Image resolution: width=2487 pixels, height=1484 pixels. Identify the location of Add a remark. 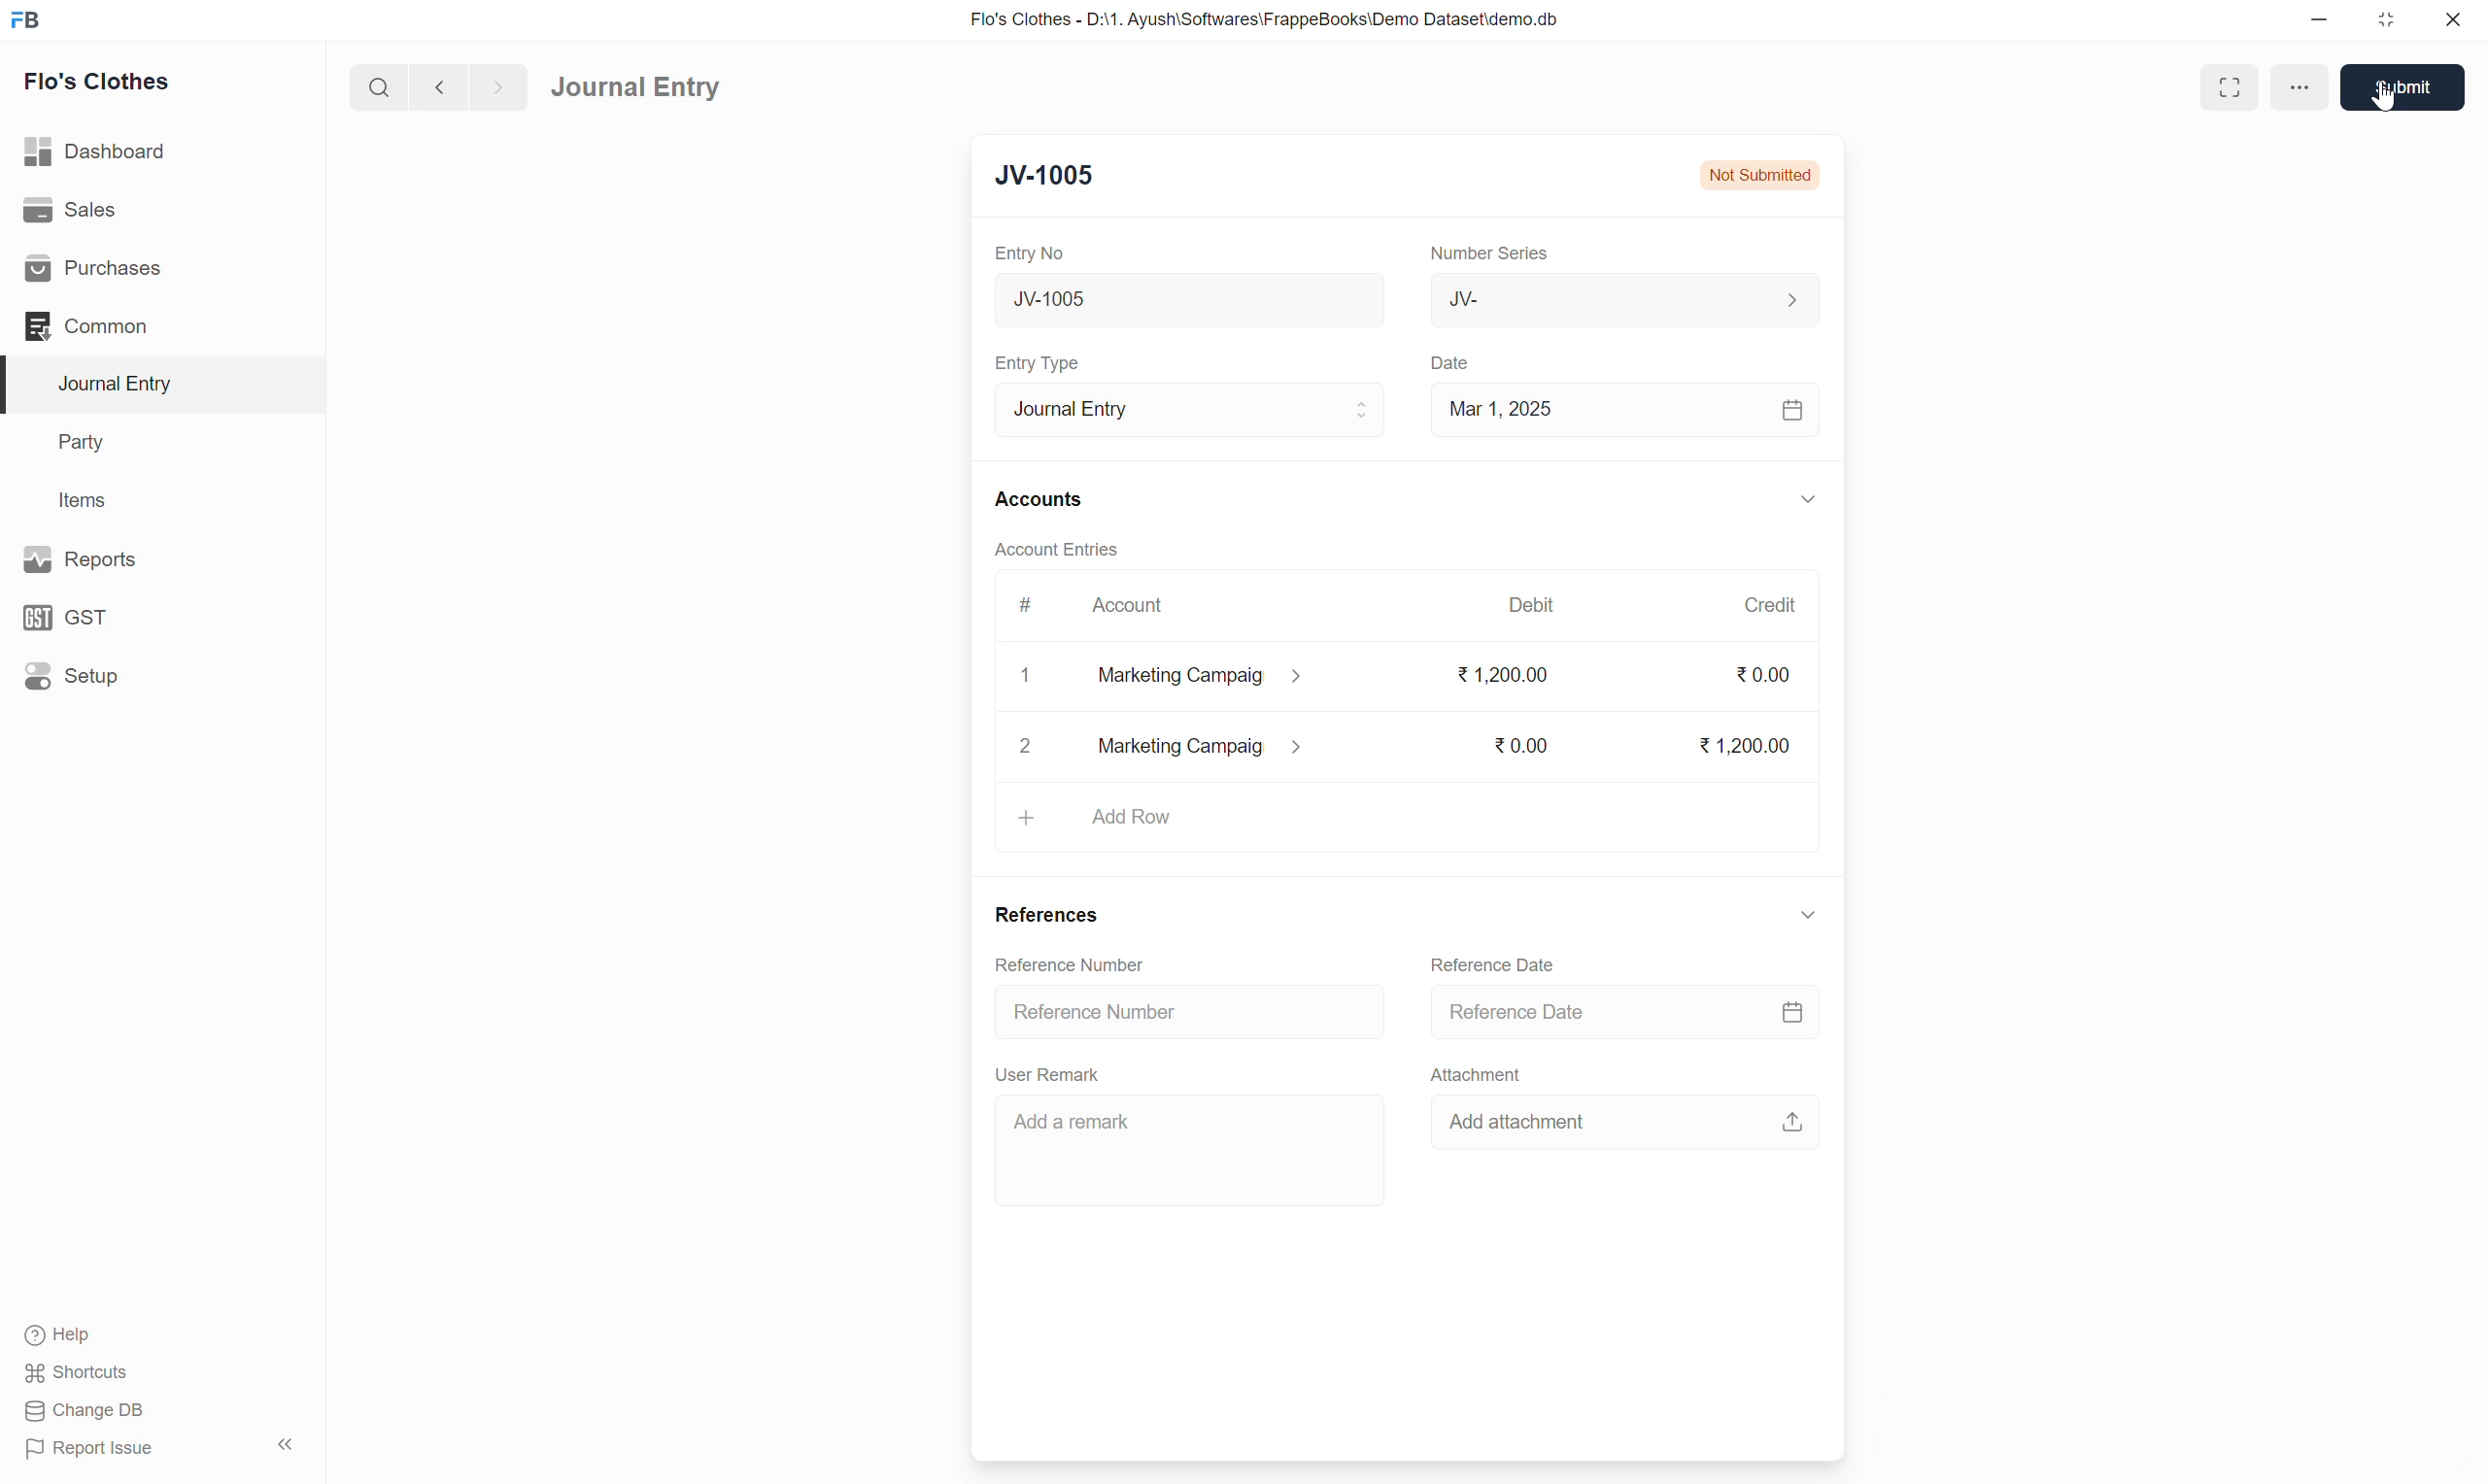
(1076, 1120).